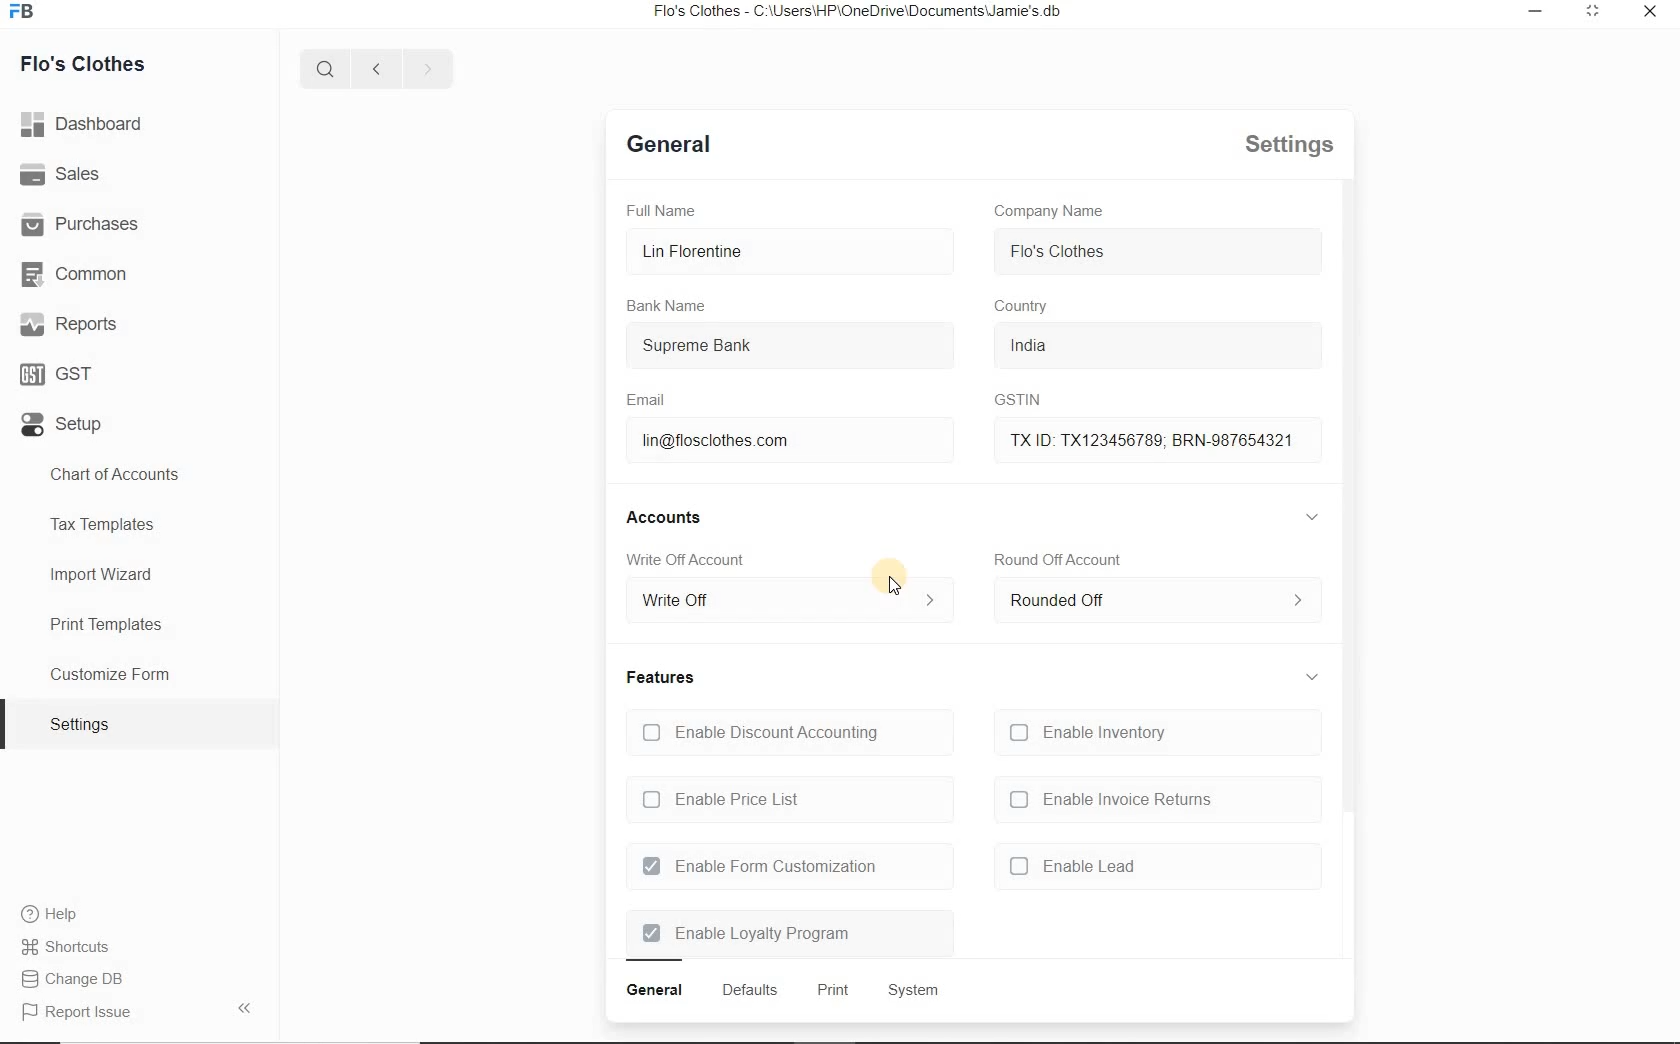  I want to click on settings, so click(1281, 146).